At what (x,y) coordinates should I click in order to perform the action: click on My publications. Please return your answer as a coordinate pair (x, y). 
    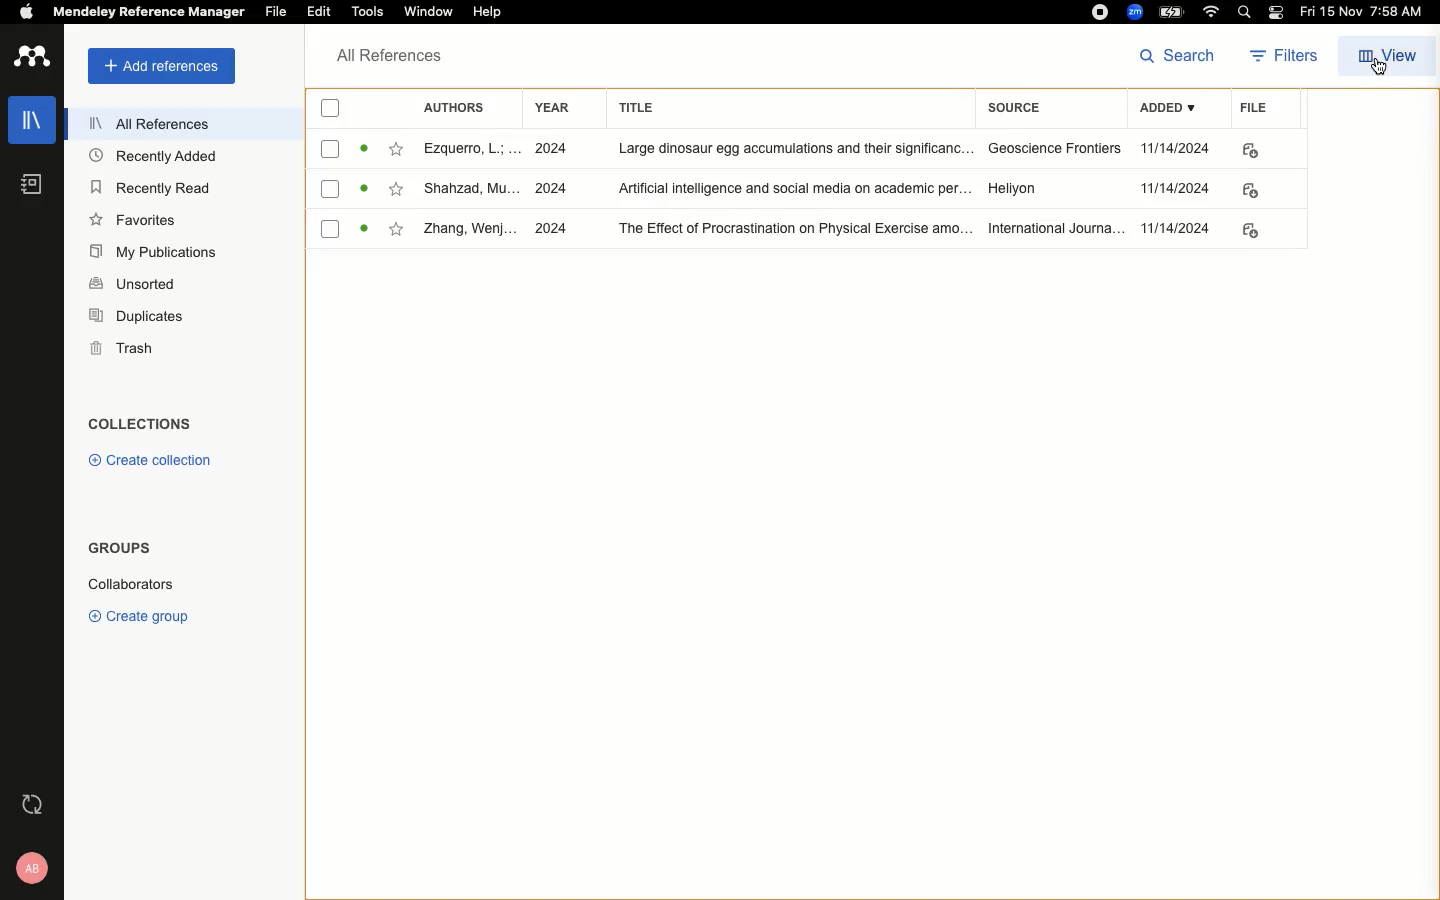
    Looking at the image, I should click on (150, 250).